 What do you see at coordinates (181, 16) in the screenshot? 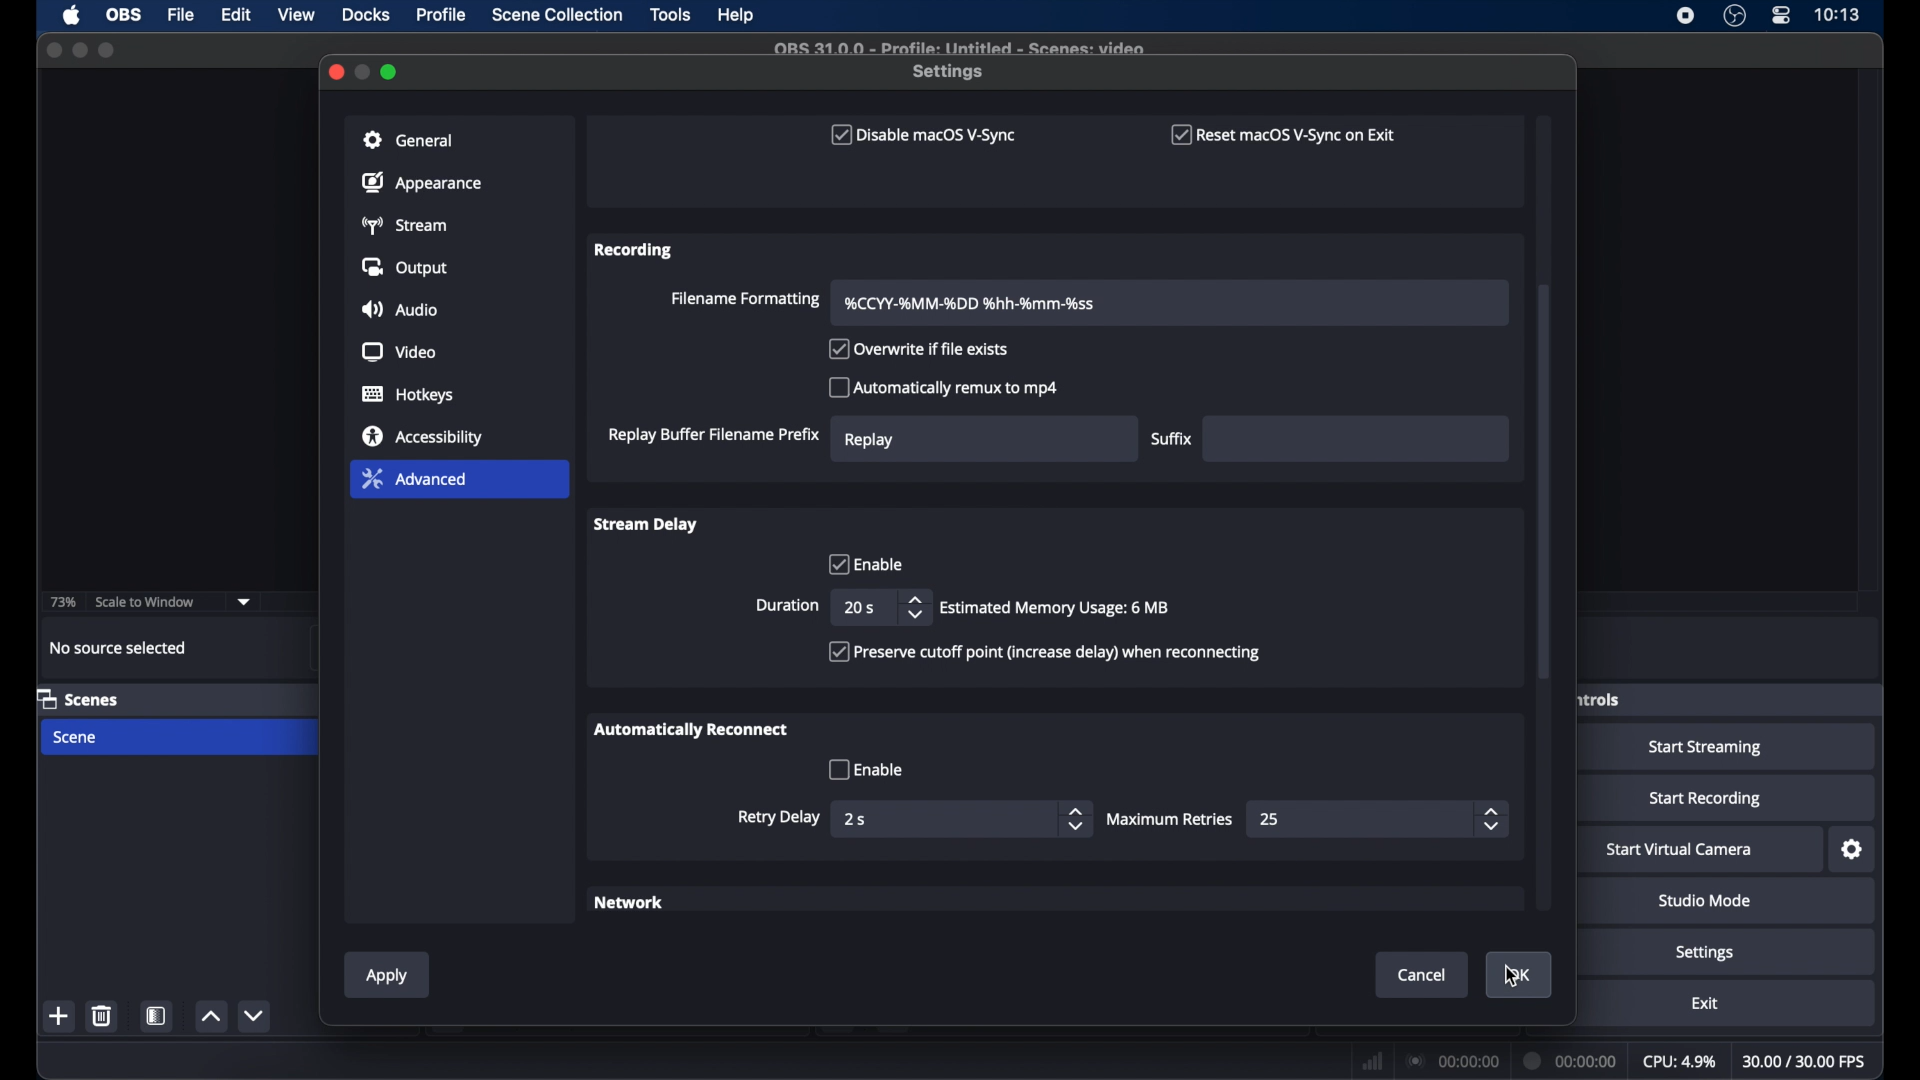
I see `file` at bounding box center [181, 16].